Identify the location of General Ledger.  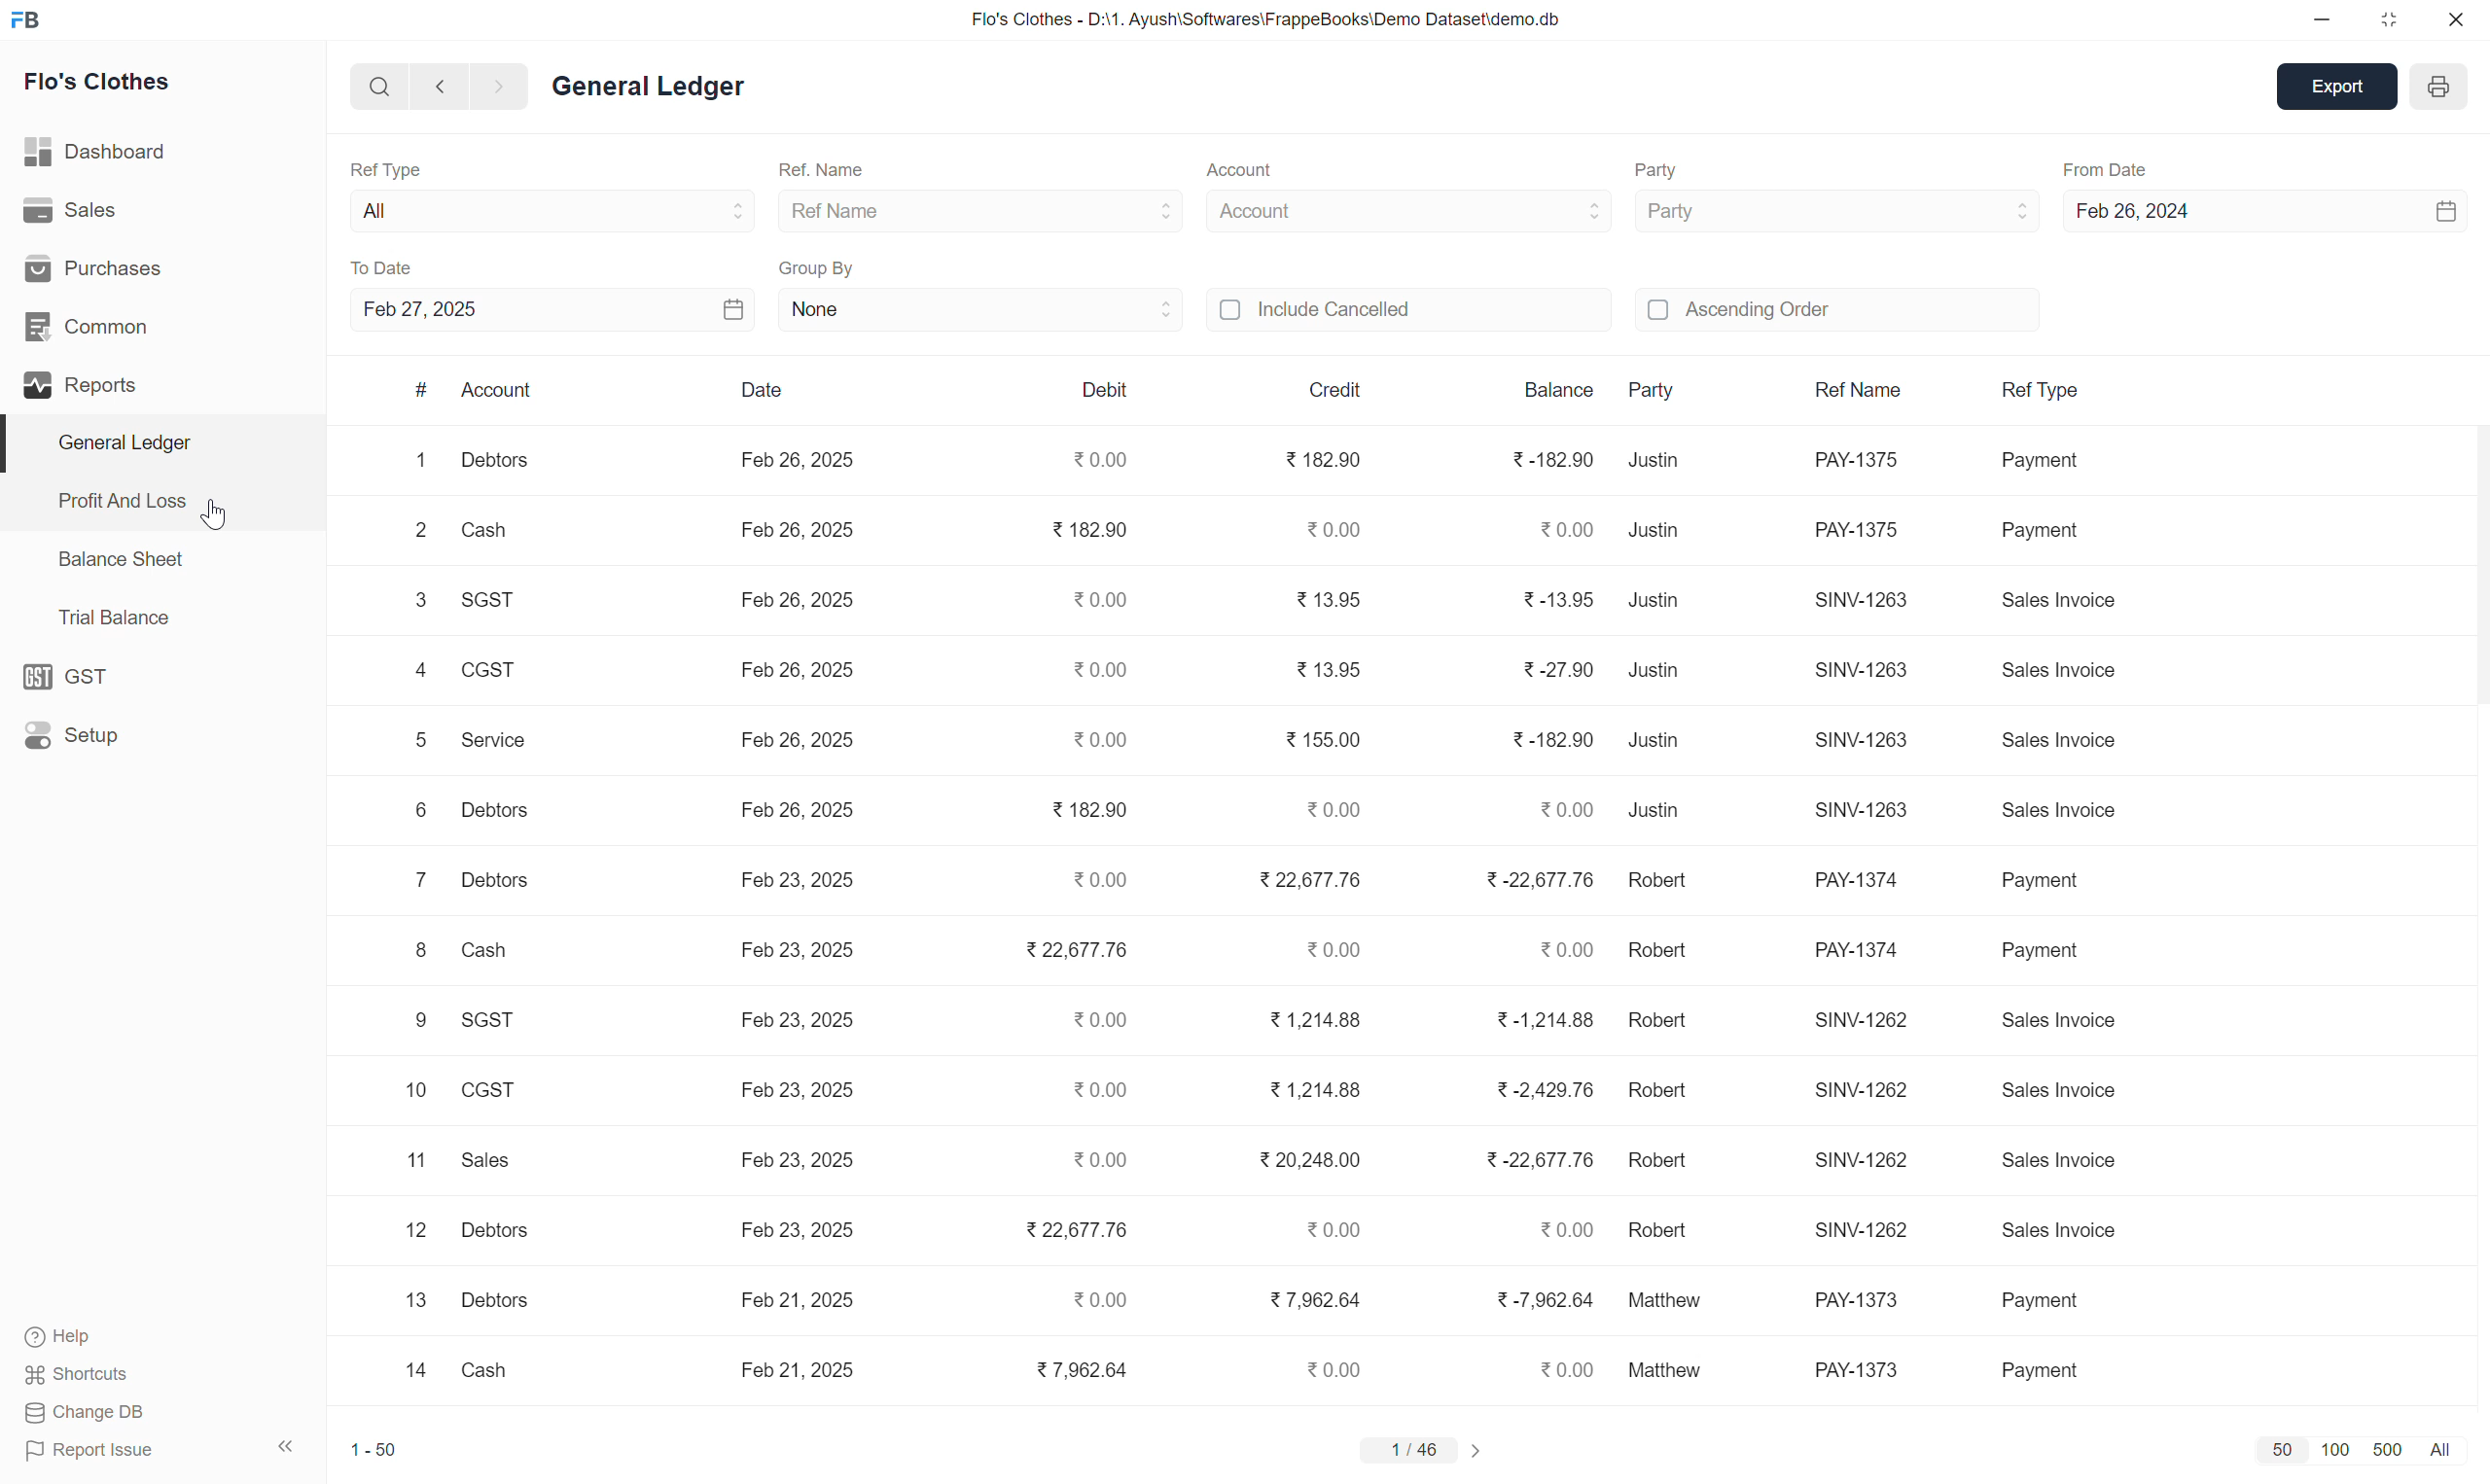
(665, 84).